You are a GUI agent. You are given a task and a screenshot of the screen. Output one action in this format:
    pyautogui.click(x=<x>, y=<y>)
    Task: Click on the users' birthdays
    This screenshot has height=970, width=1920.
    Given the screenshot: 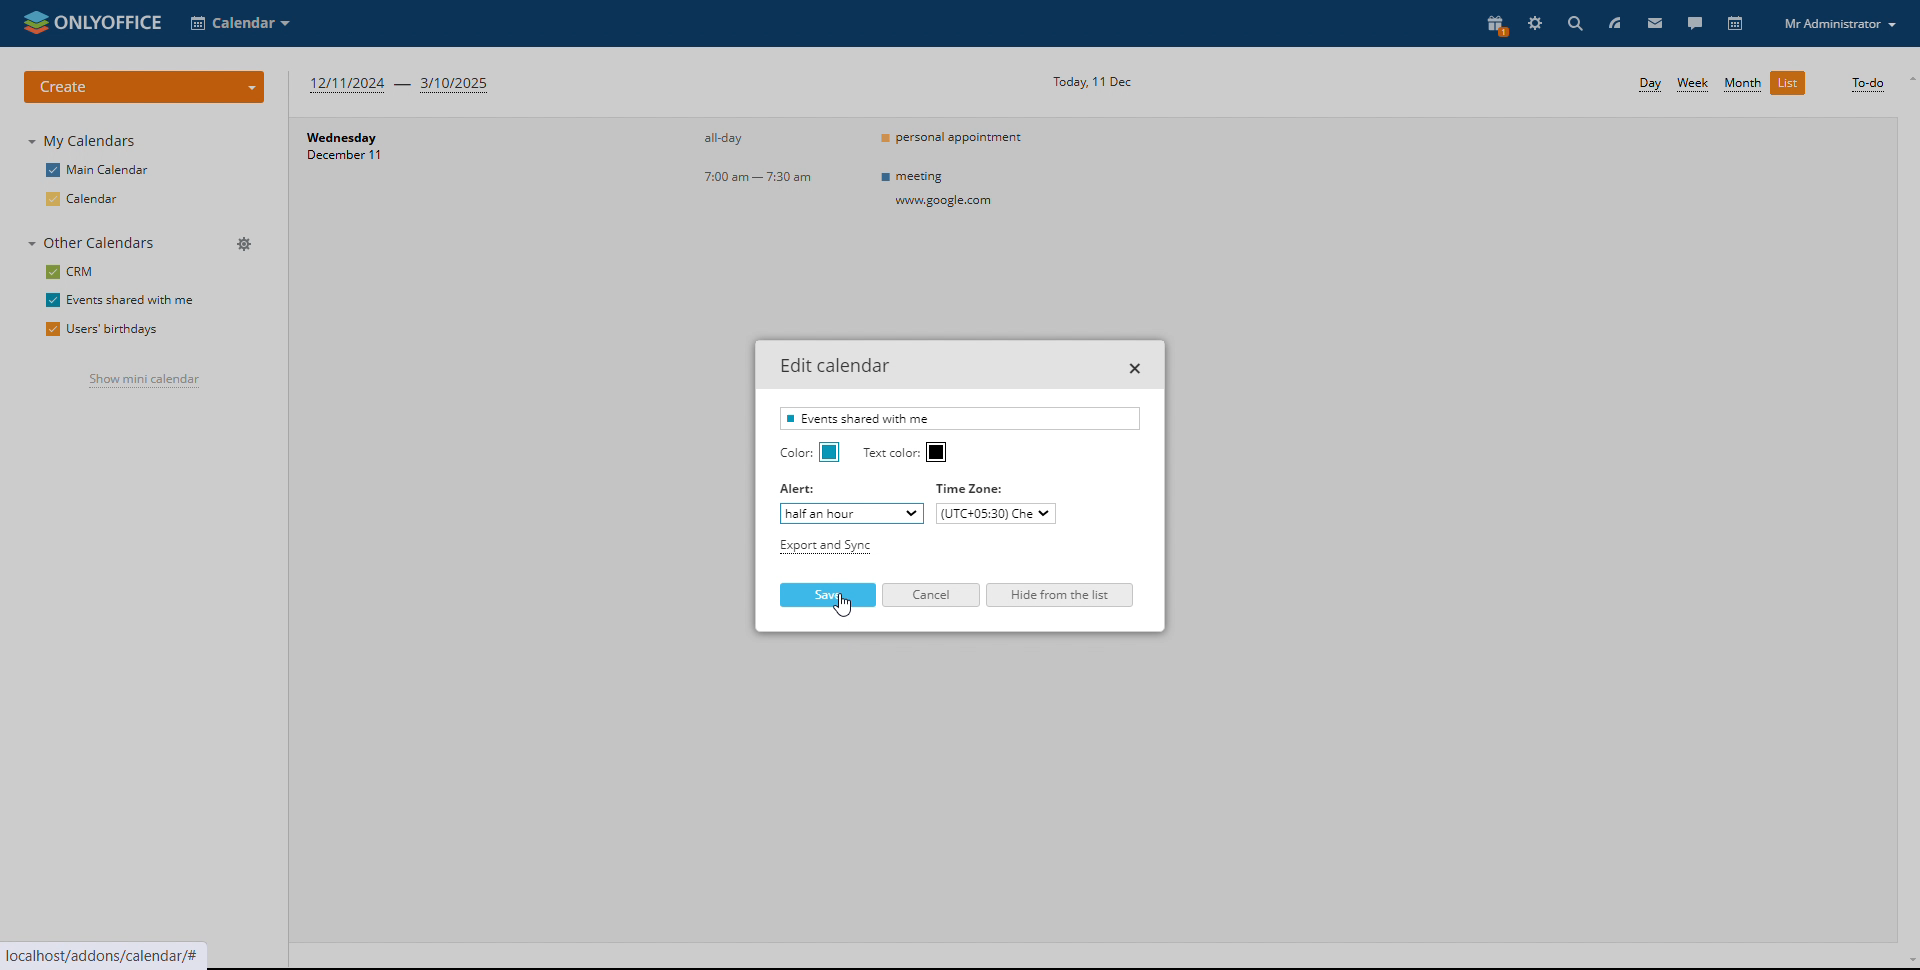 What is the action you would take?
    pyautogui.click(x=99, y=329)
    